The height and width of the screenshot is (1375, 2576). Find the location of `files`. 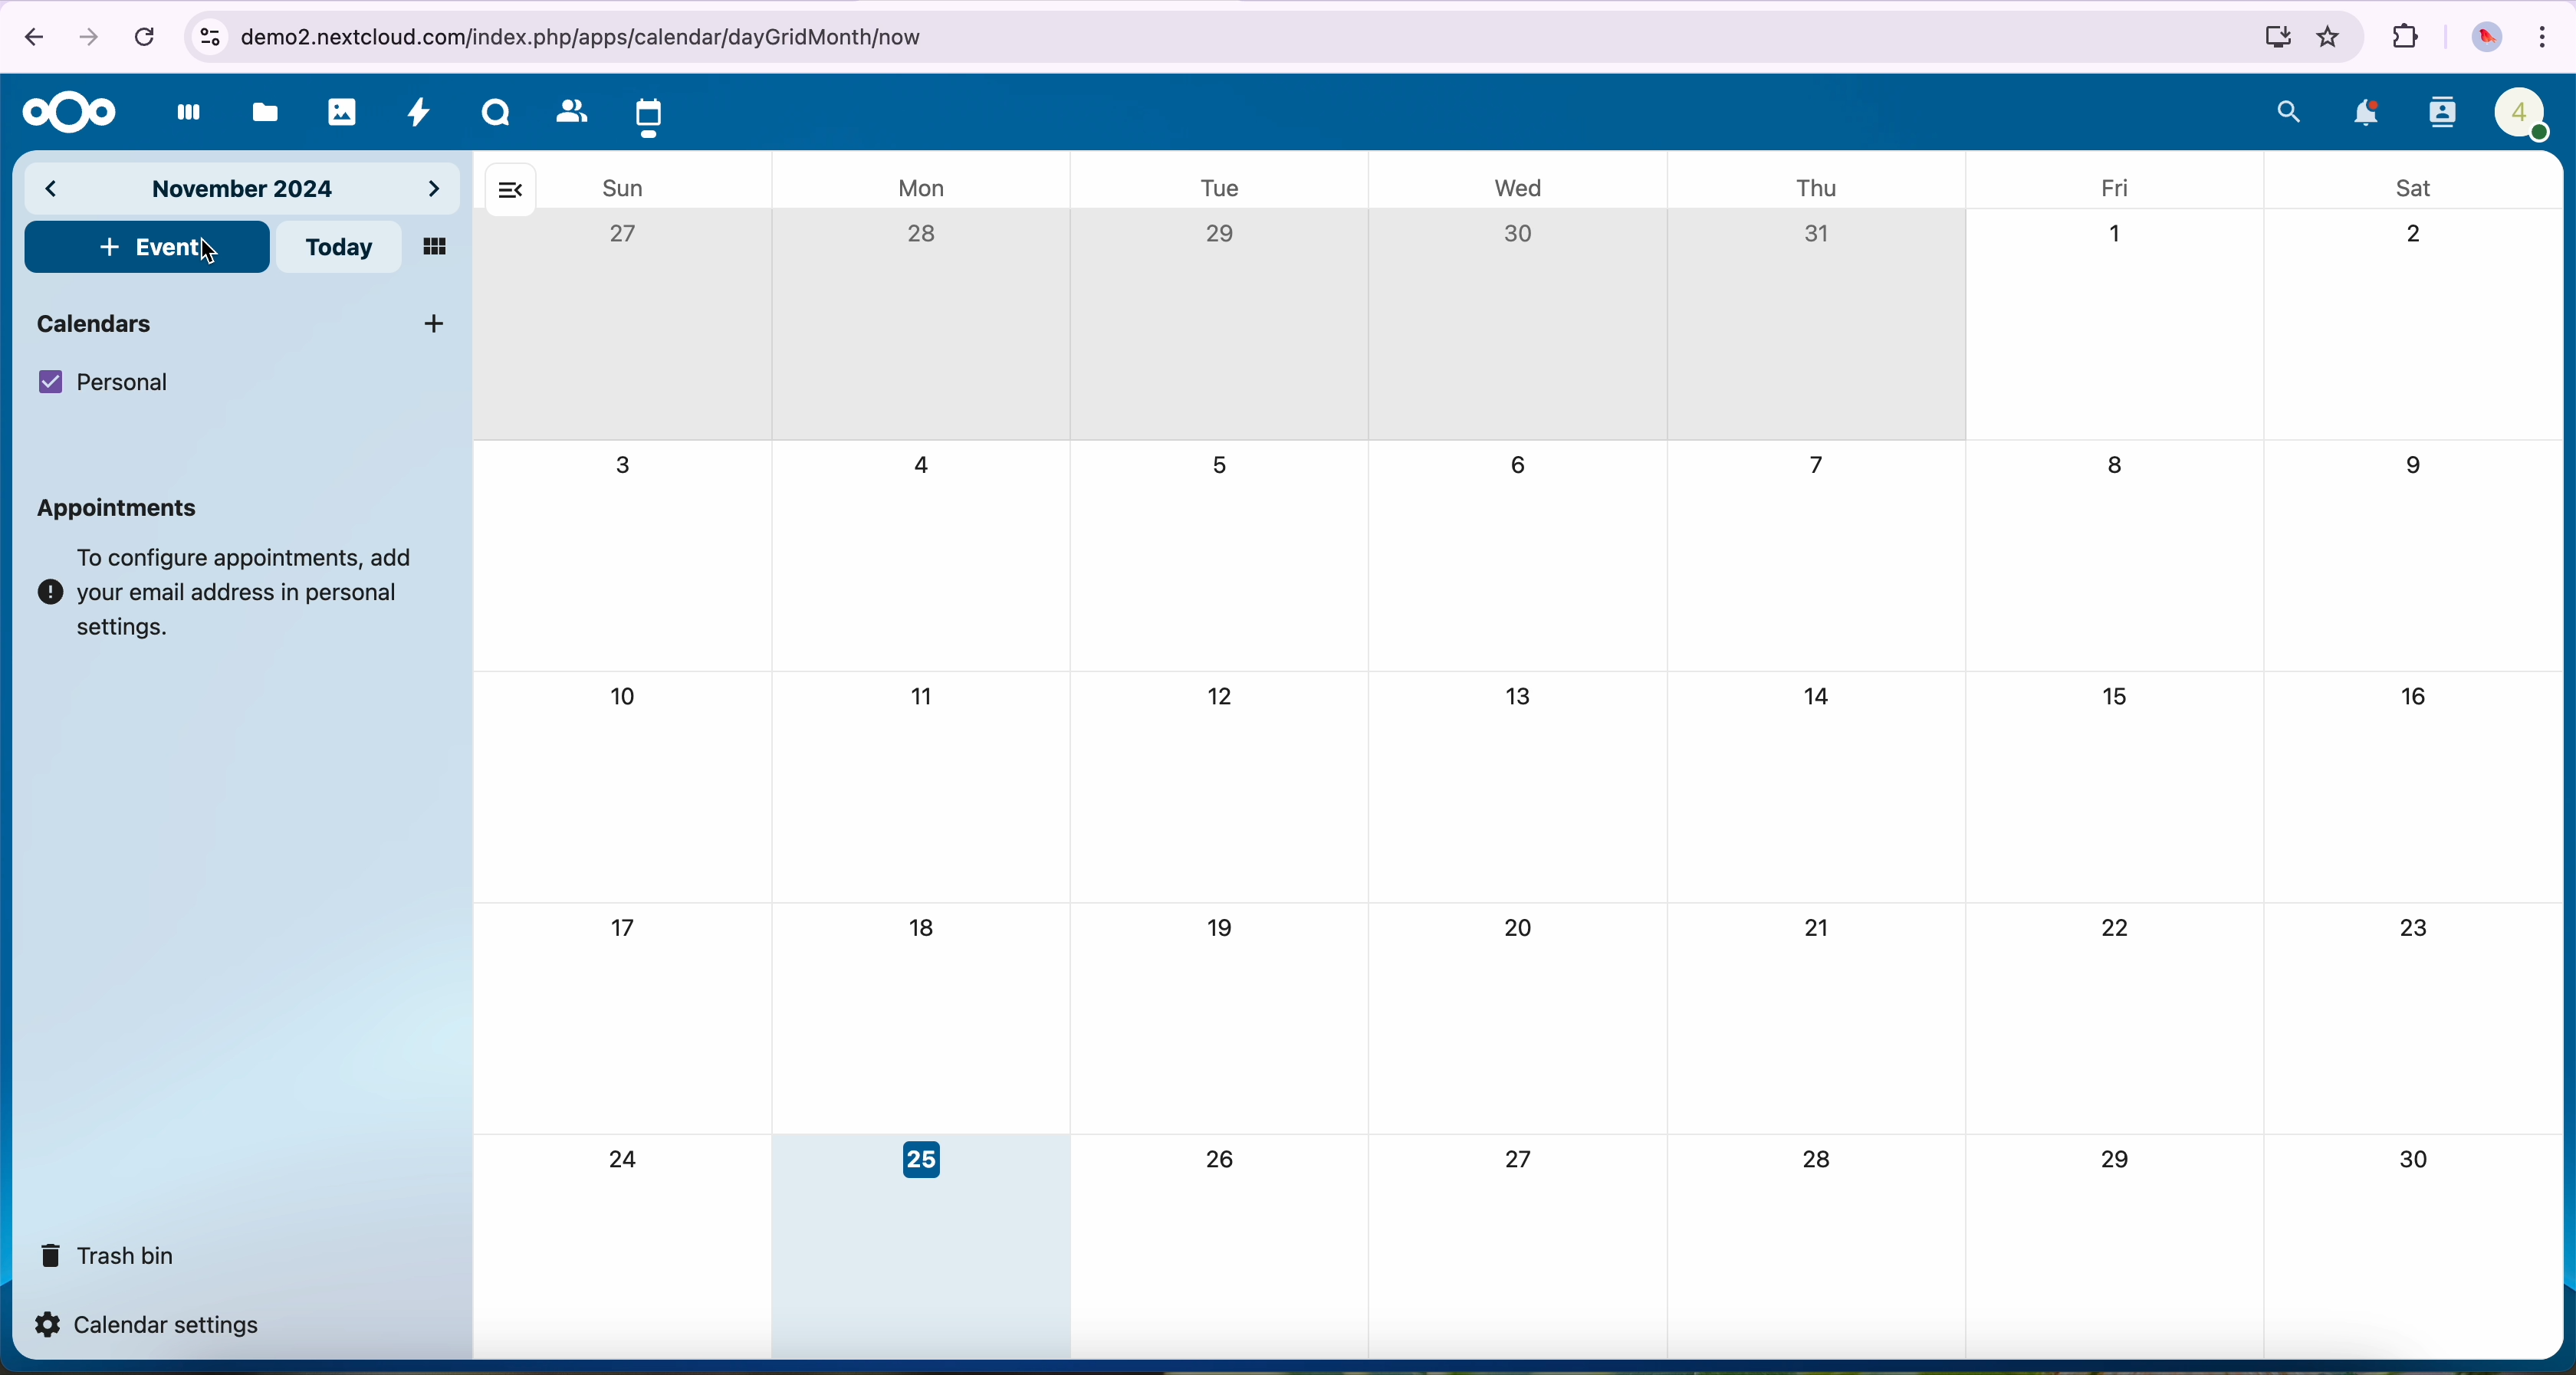

files is located at coordinates (261, 112).